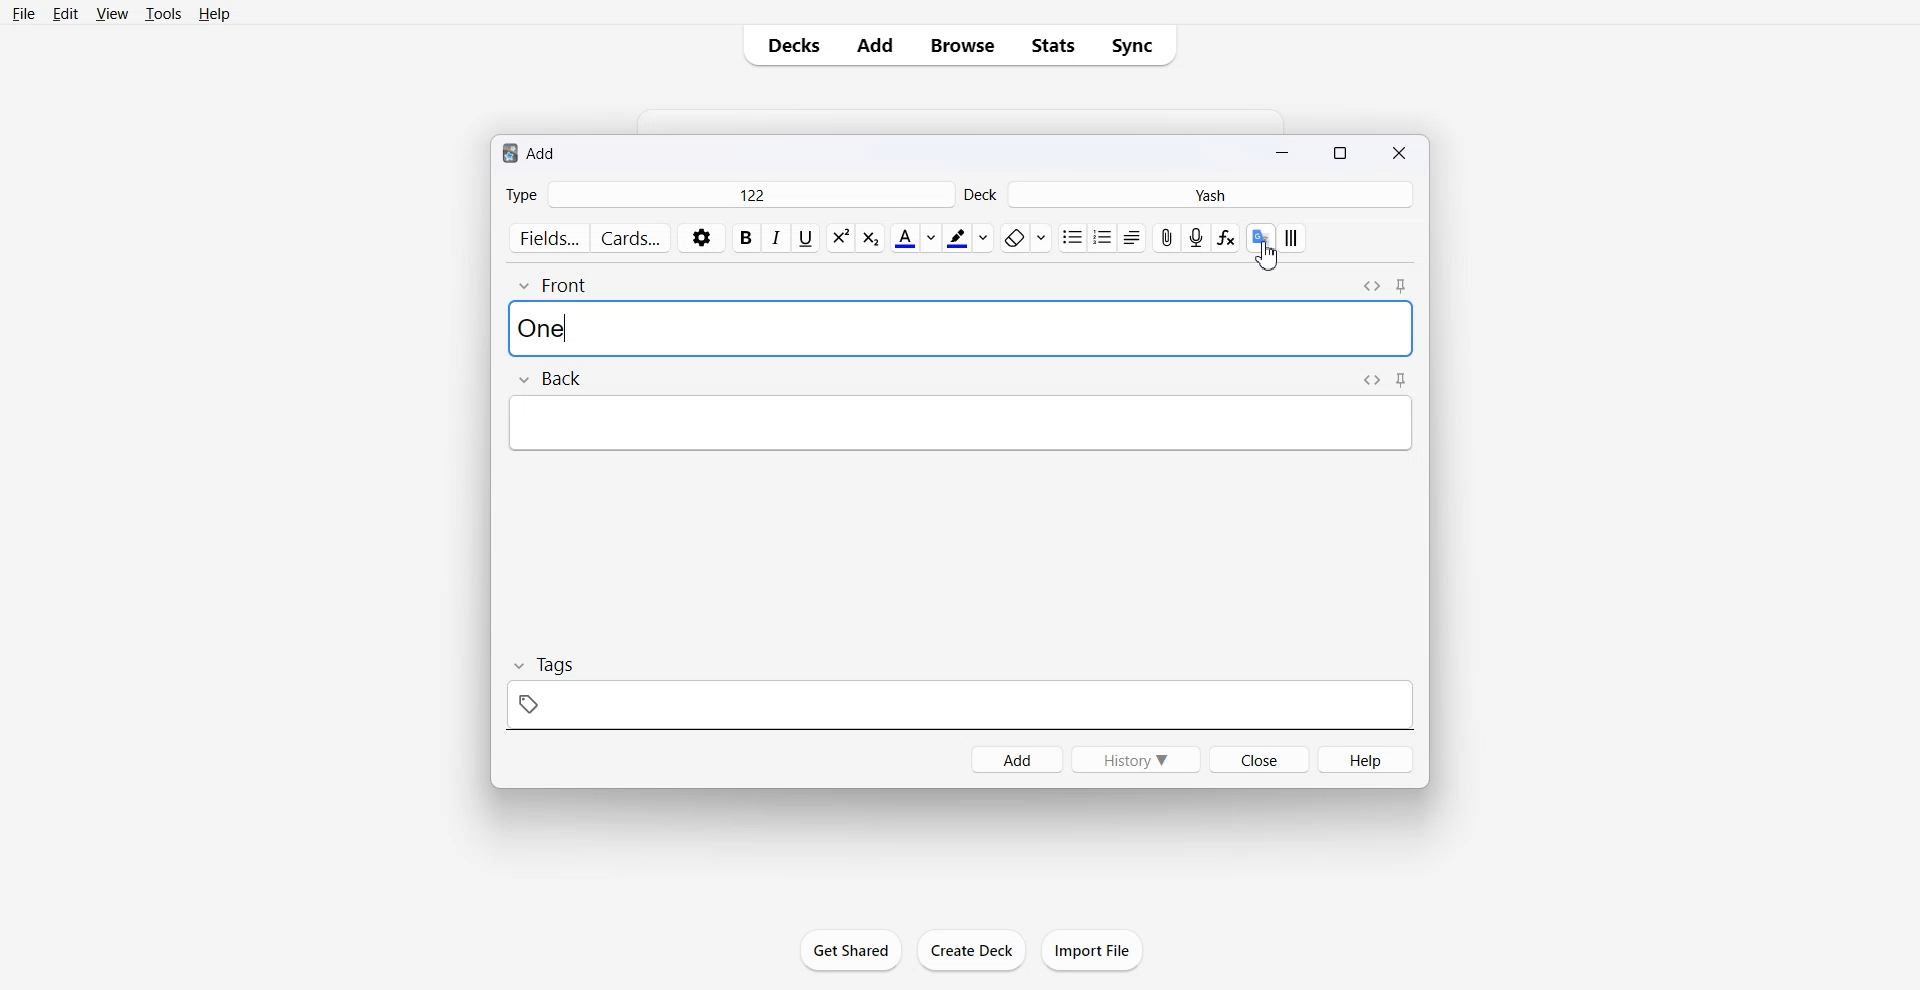 The width and height of the screenshot is (1920, 990). What do you see at coordinates (963, 45) in the screenshot?
I see `Browse` at bounding box center [963, 45].